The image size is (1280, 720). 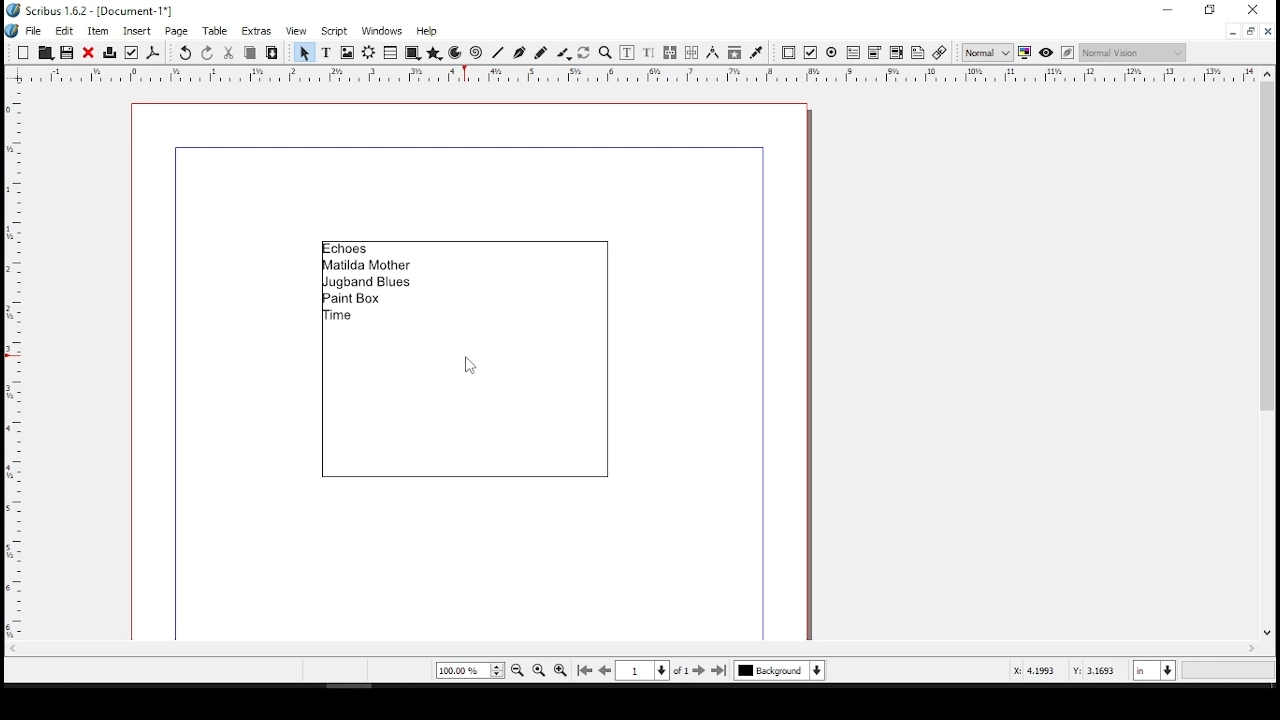 What do you see at coordinates (475, 54) in the screenshot?
I see `spiral` at bounding box center [475, 54].